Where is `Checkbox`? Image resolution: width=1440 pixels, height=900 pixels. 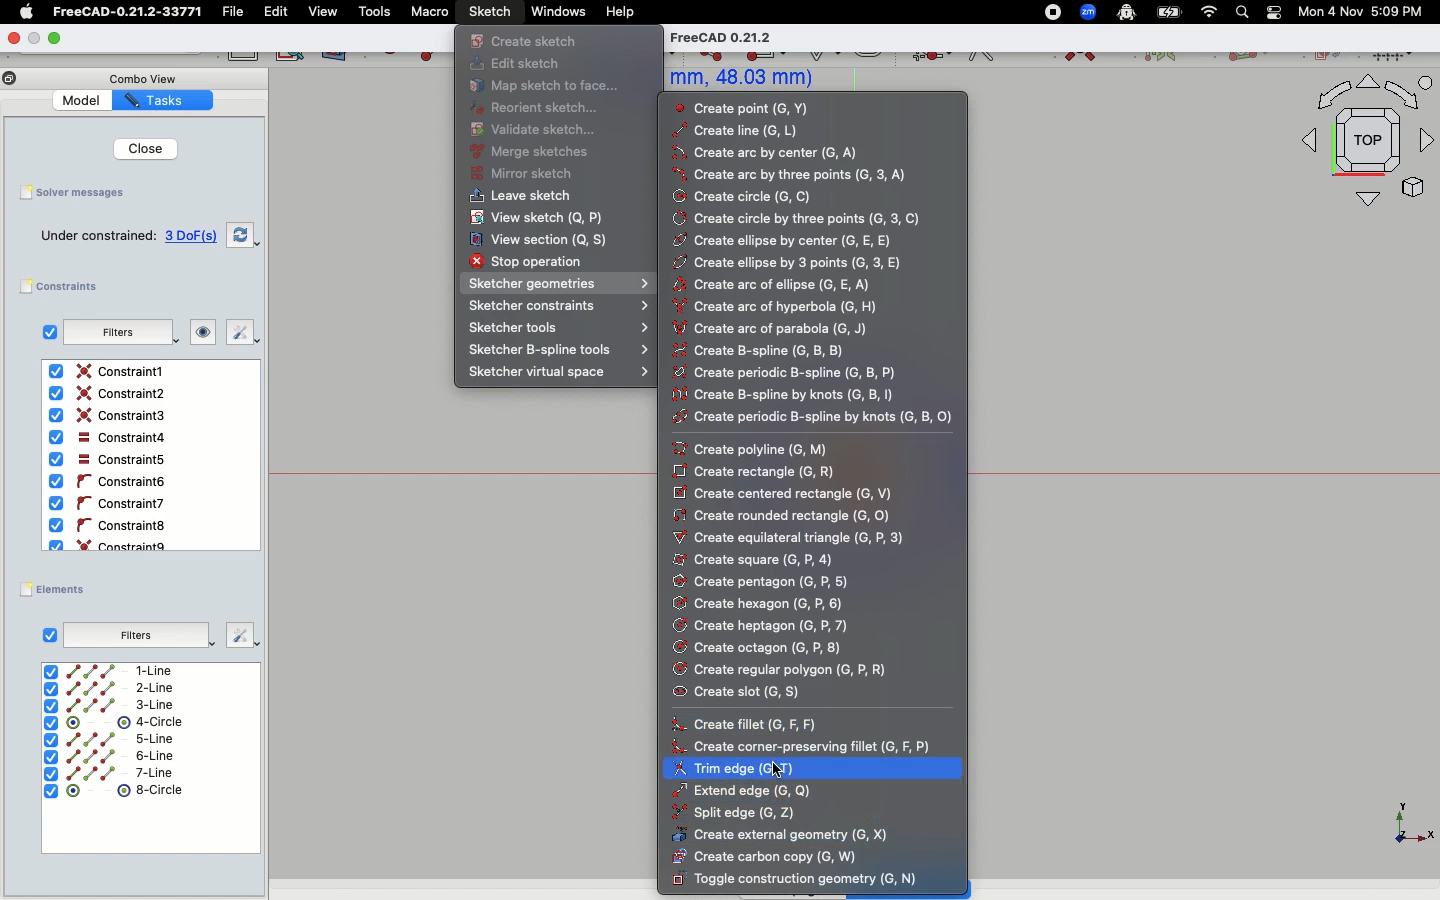 Checkbox is located at coordinates (50, 634).